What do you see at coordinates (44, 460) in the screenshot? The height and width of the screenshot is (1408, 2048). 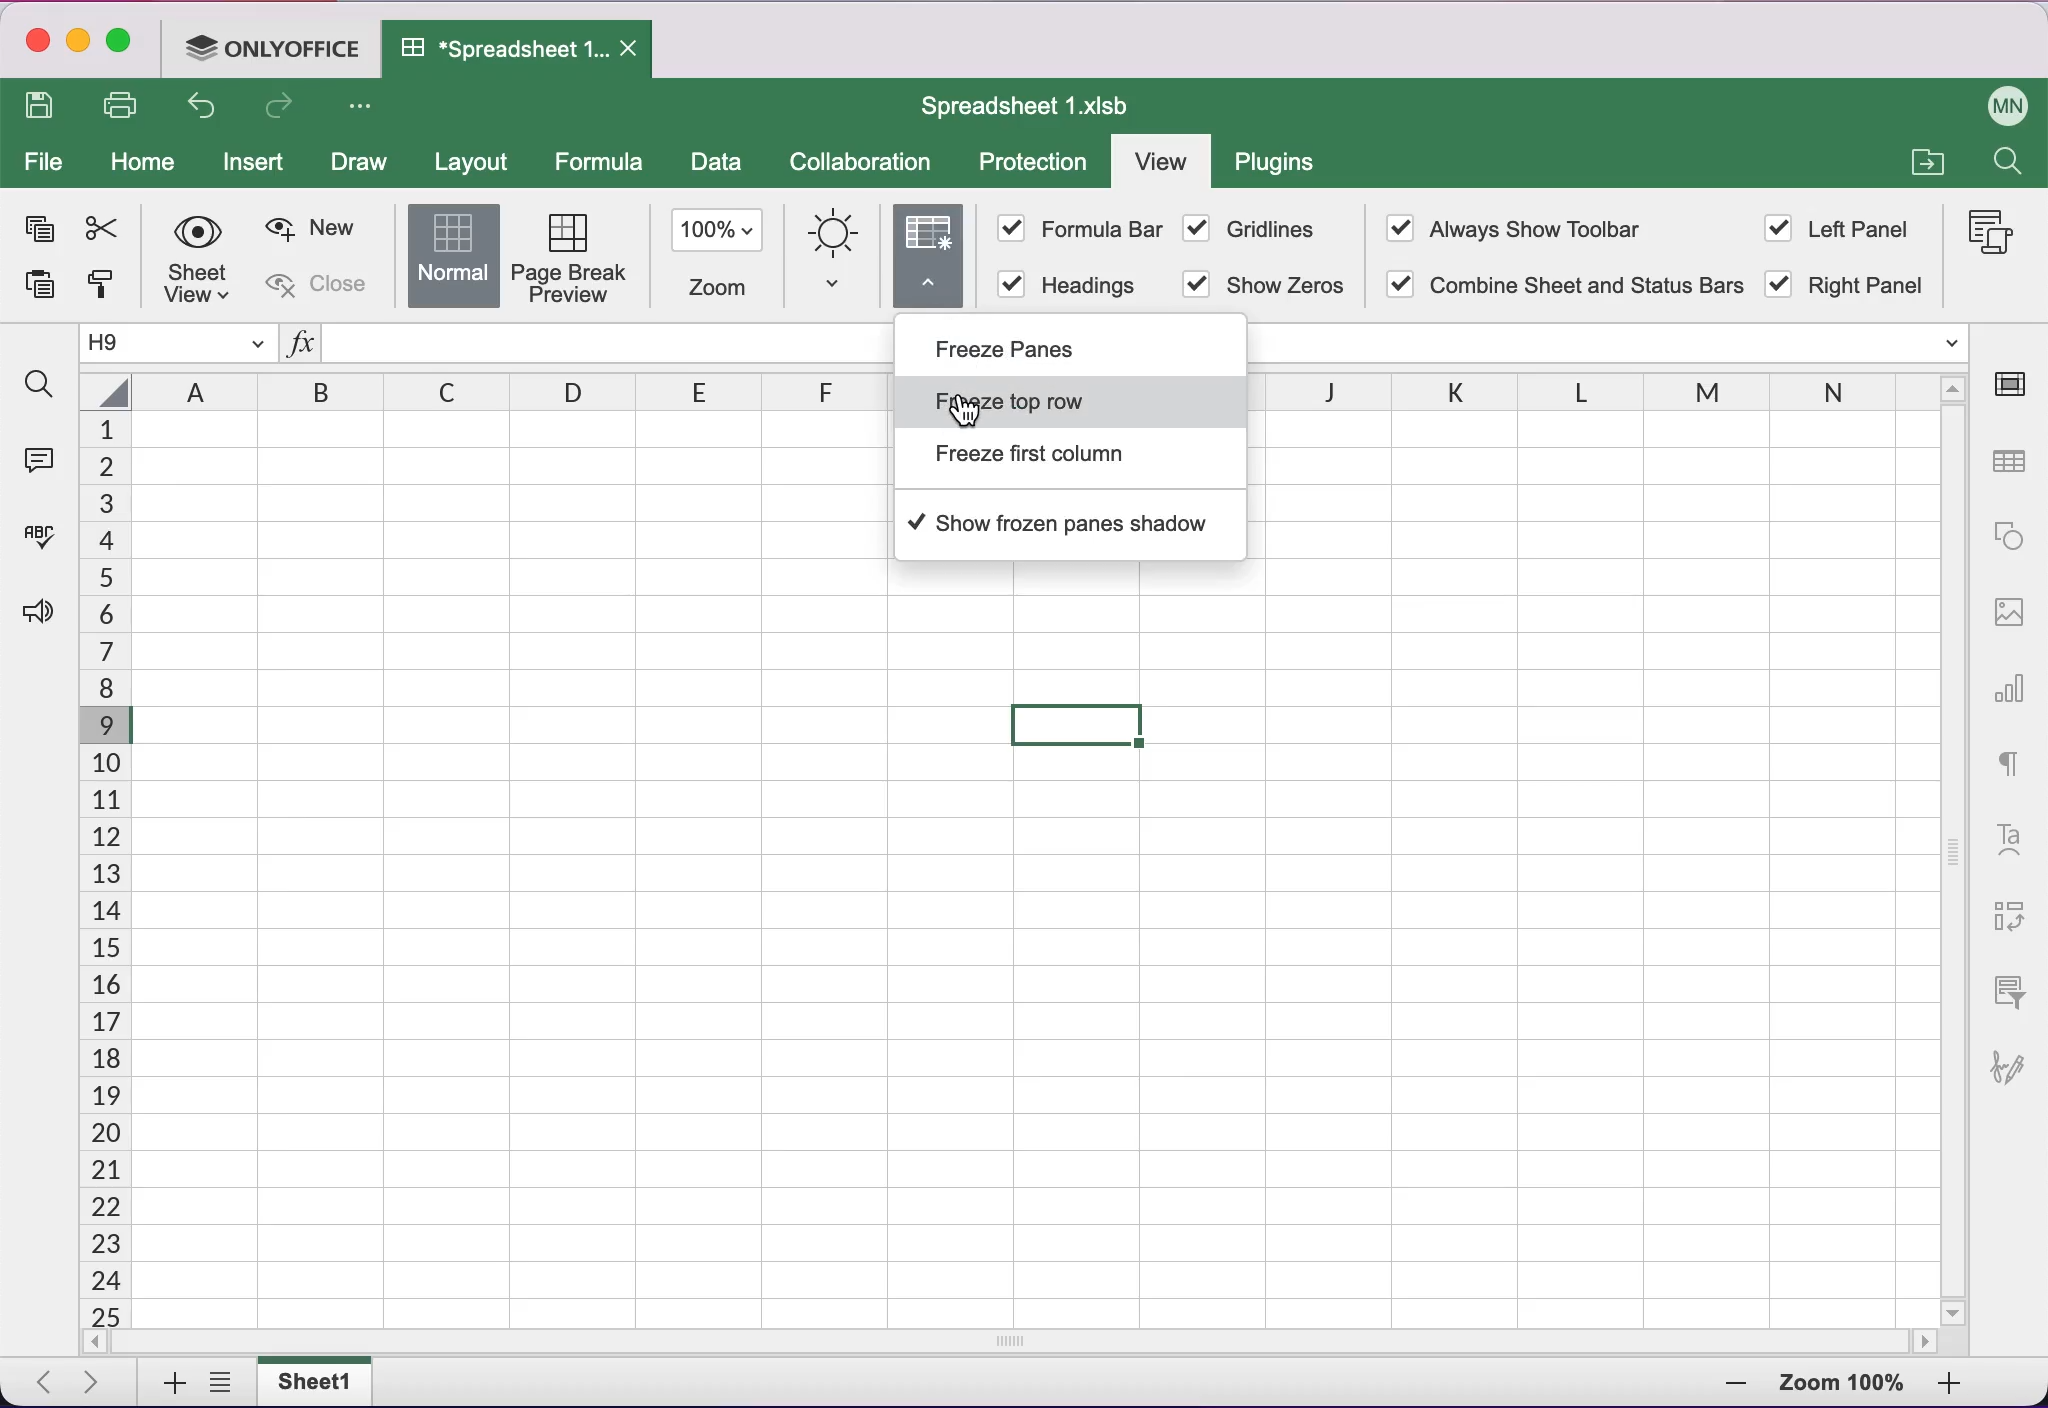 I see `comments` at bounding box center [44, 460].